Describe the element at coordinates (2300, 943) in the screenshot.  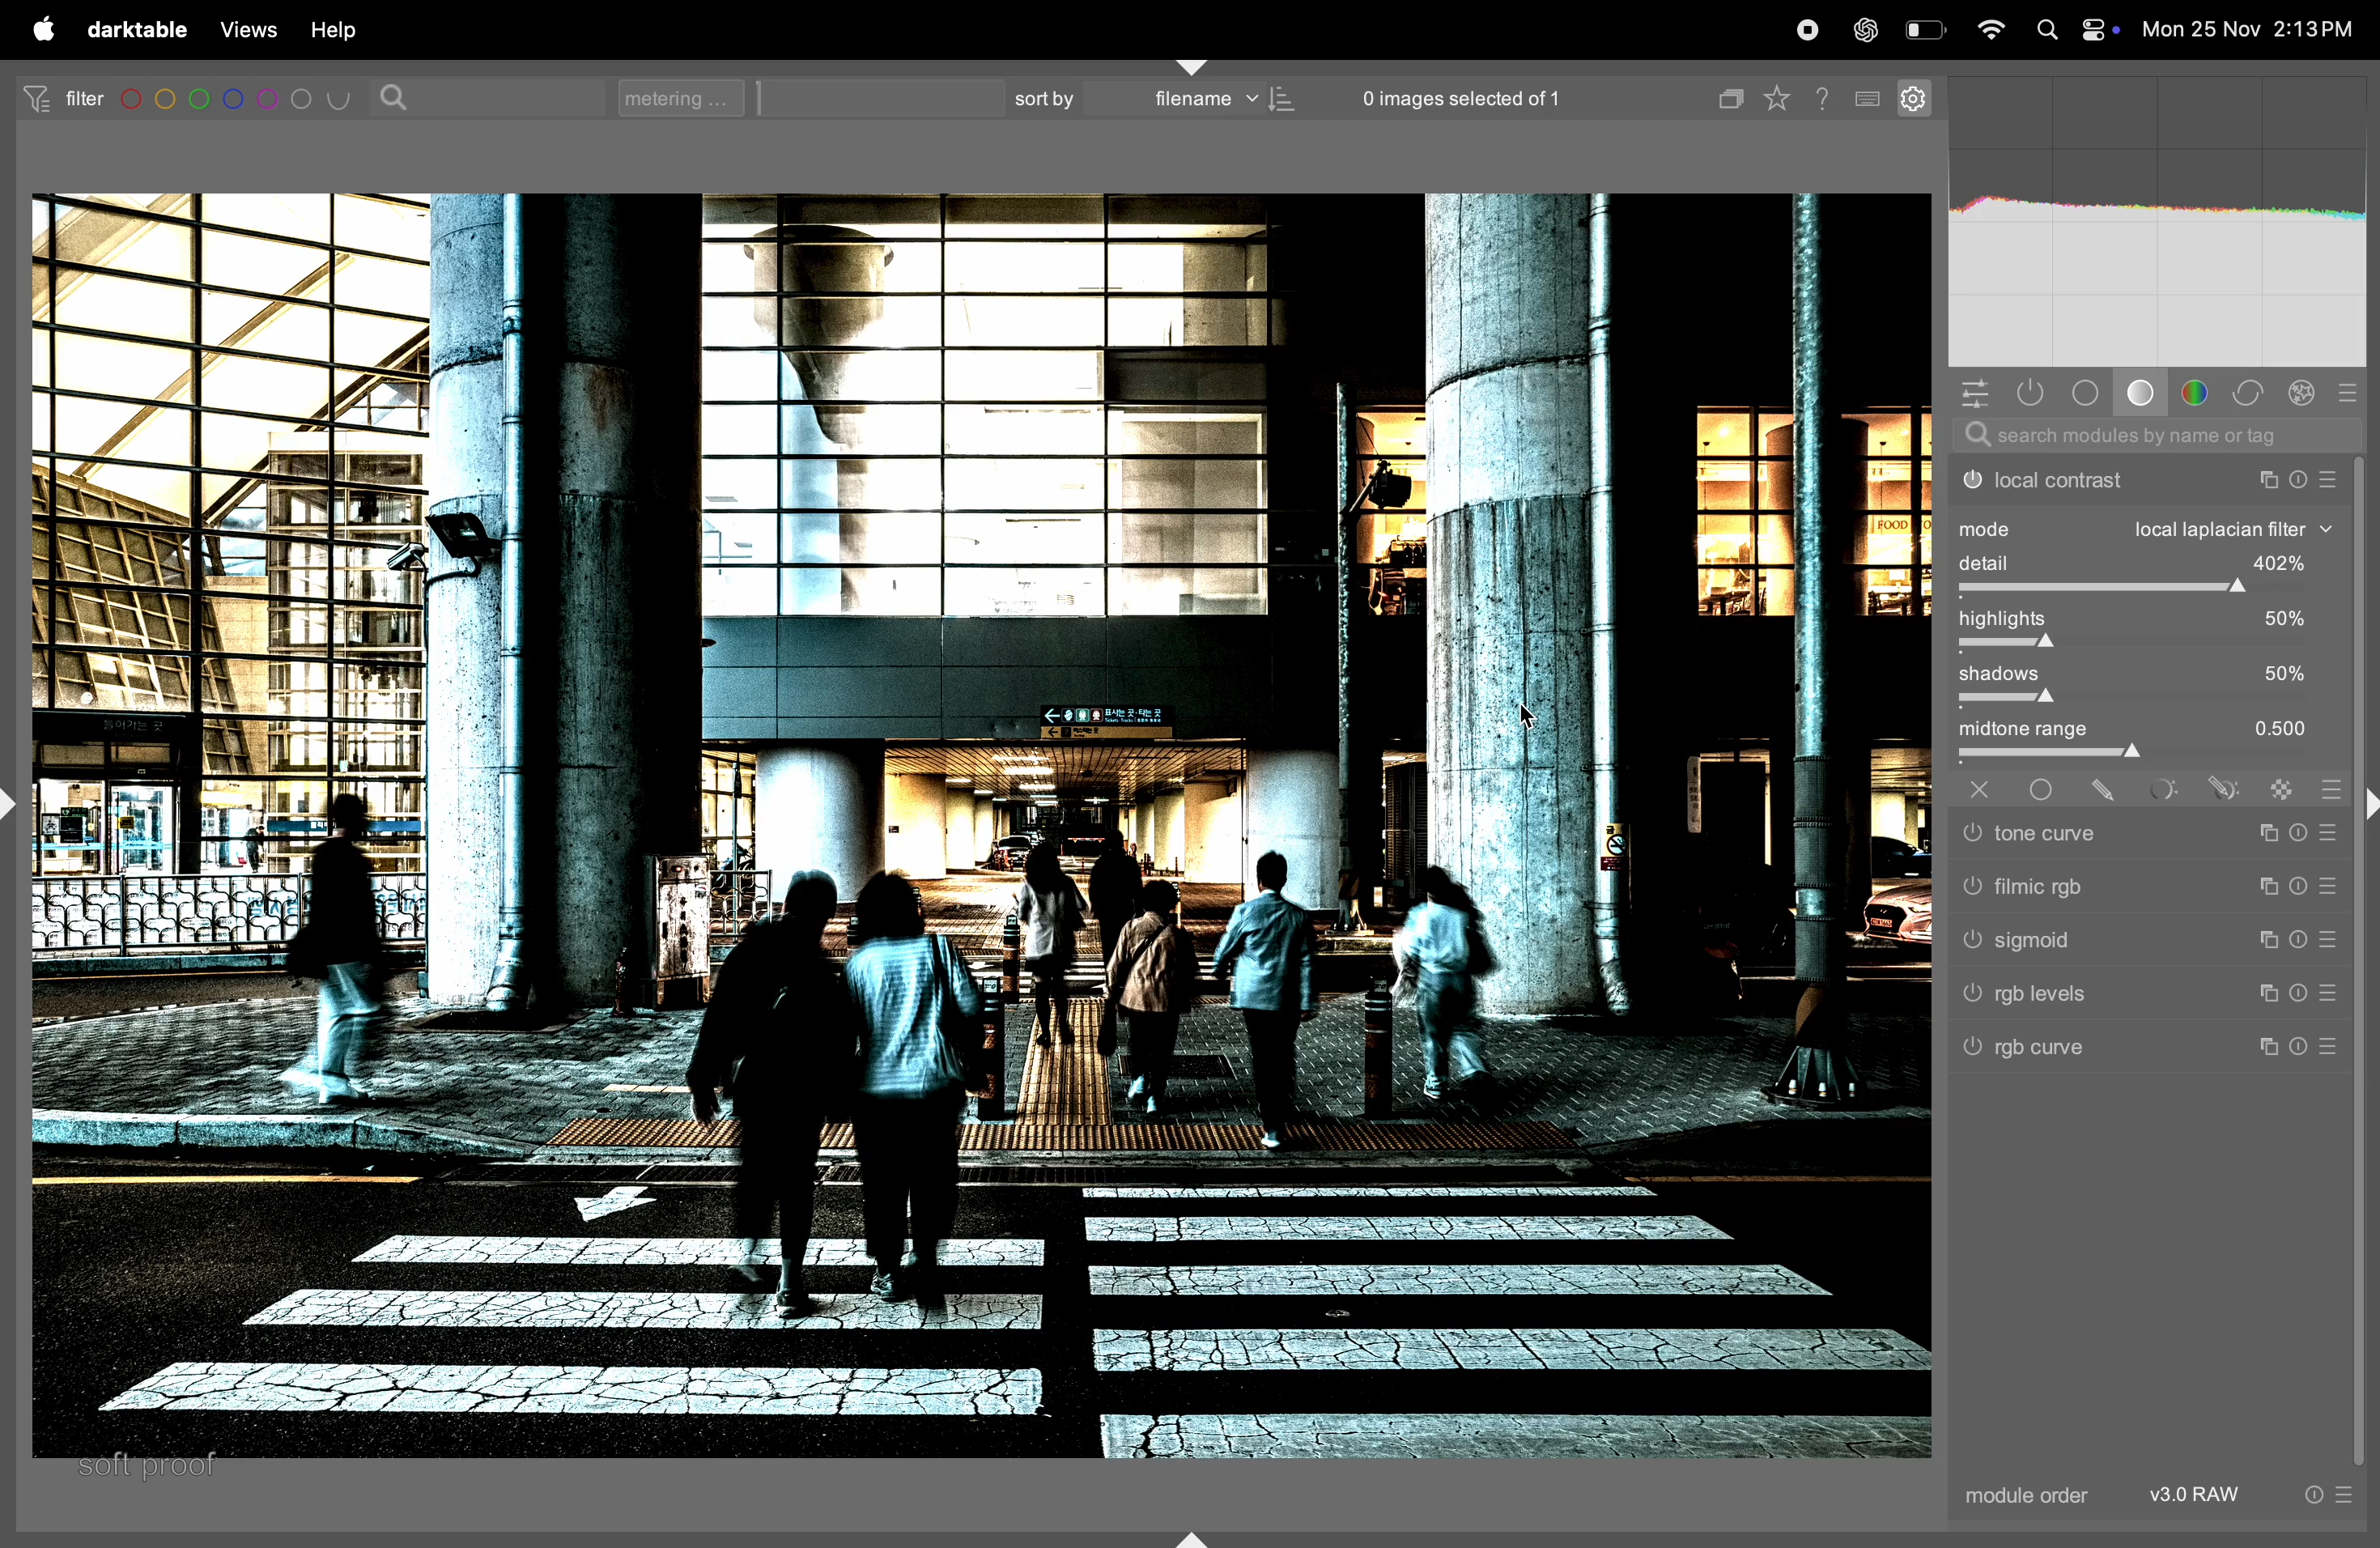
I see `reset` at that location.